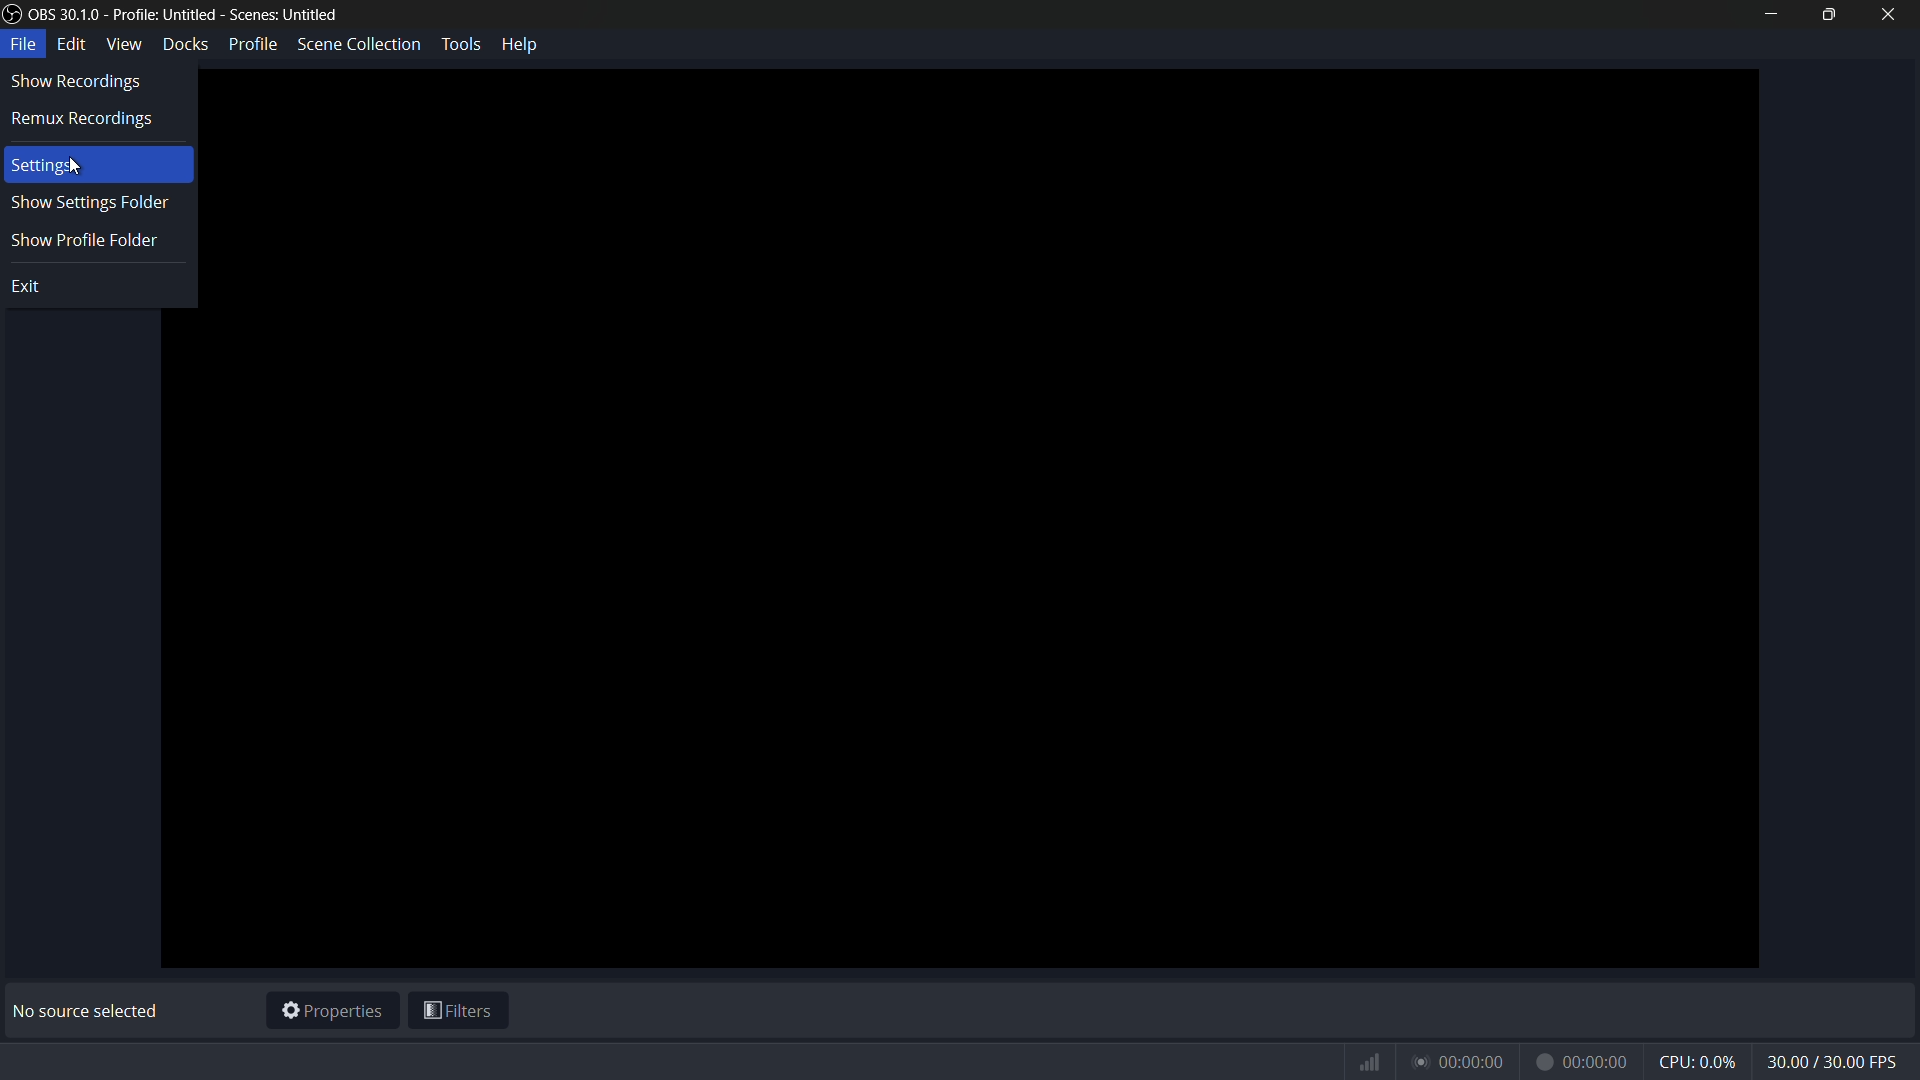  What do you see at coordinates (74, 43) in the screenshot?
I see `edit menu` at bounding box center [74, 43].